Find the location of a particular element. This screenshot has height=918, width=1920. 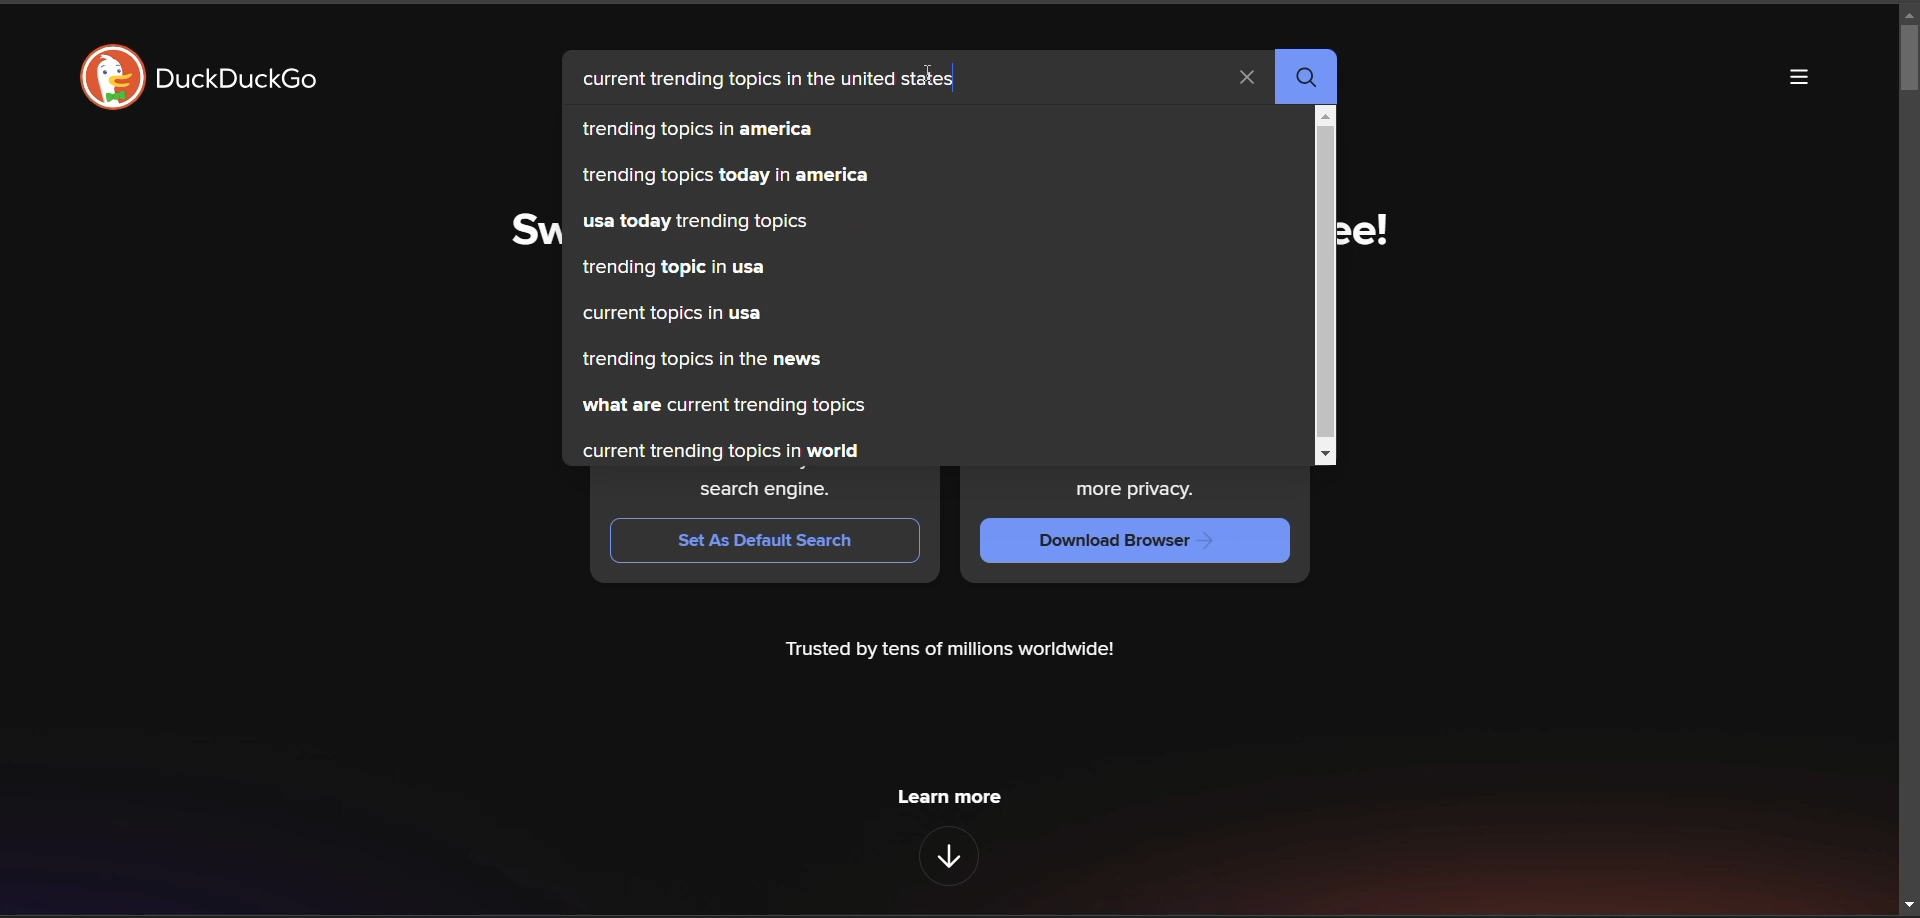

vertical scroll bar is located at coordinates (1901, 62).